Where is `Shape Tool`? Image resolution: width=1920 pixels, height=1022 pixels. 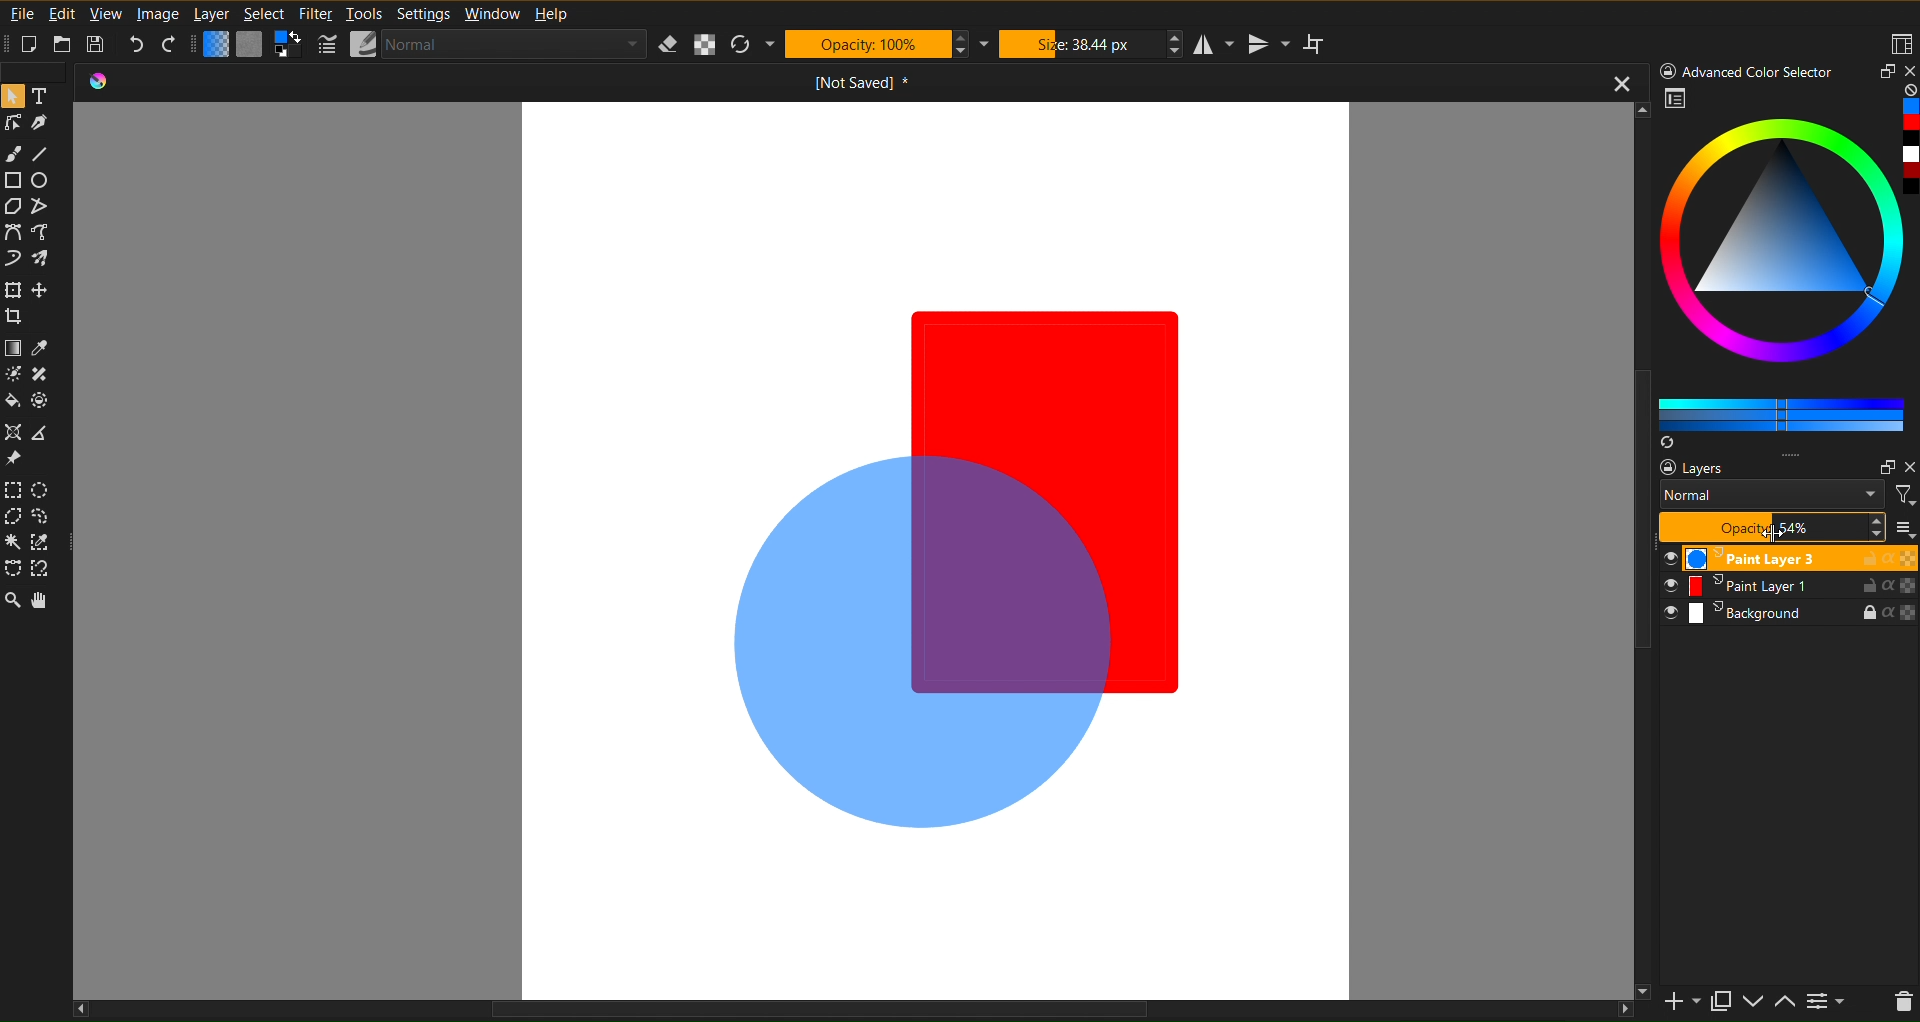
Shape Tool is located at coordinates (46, 209).